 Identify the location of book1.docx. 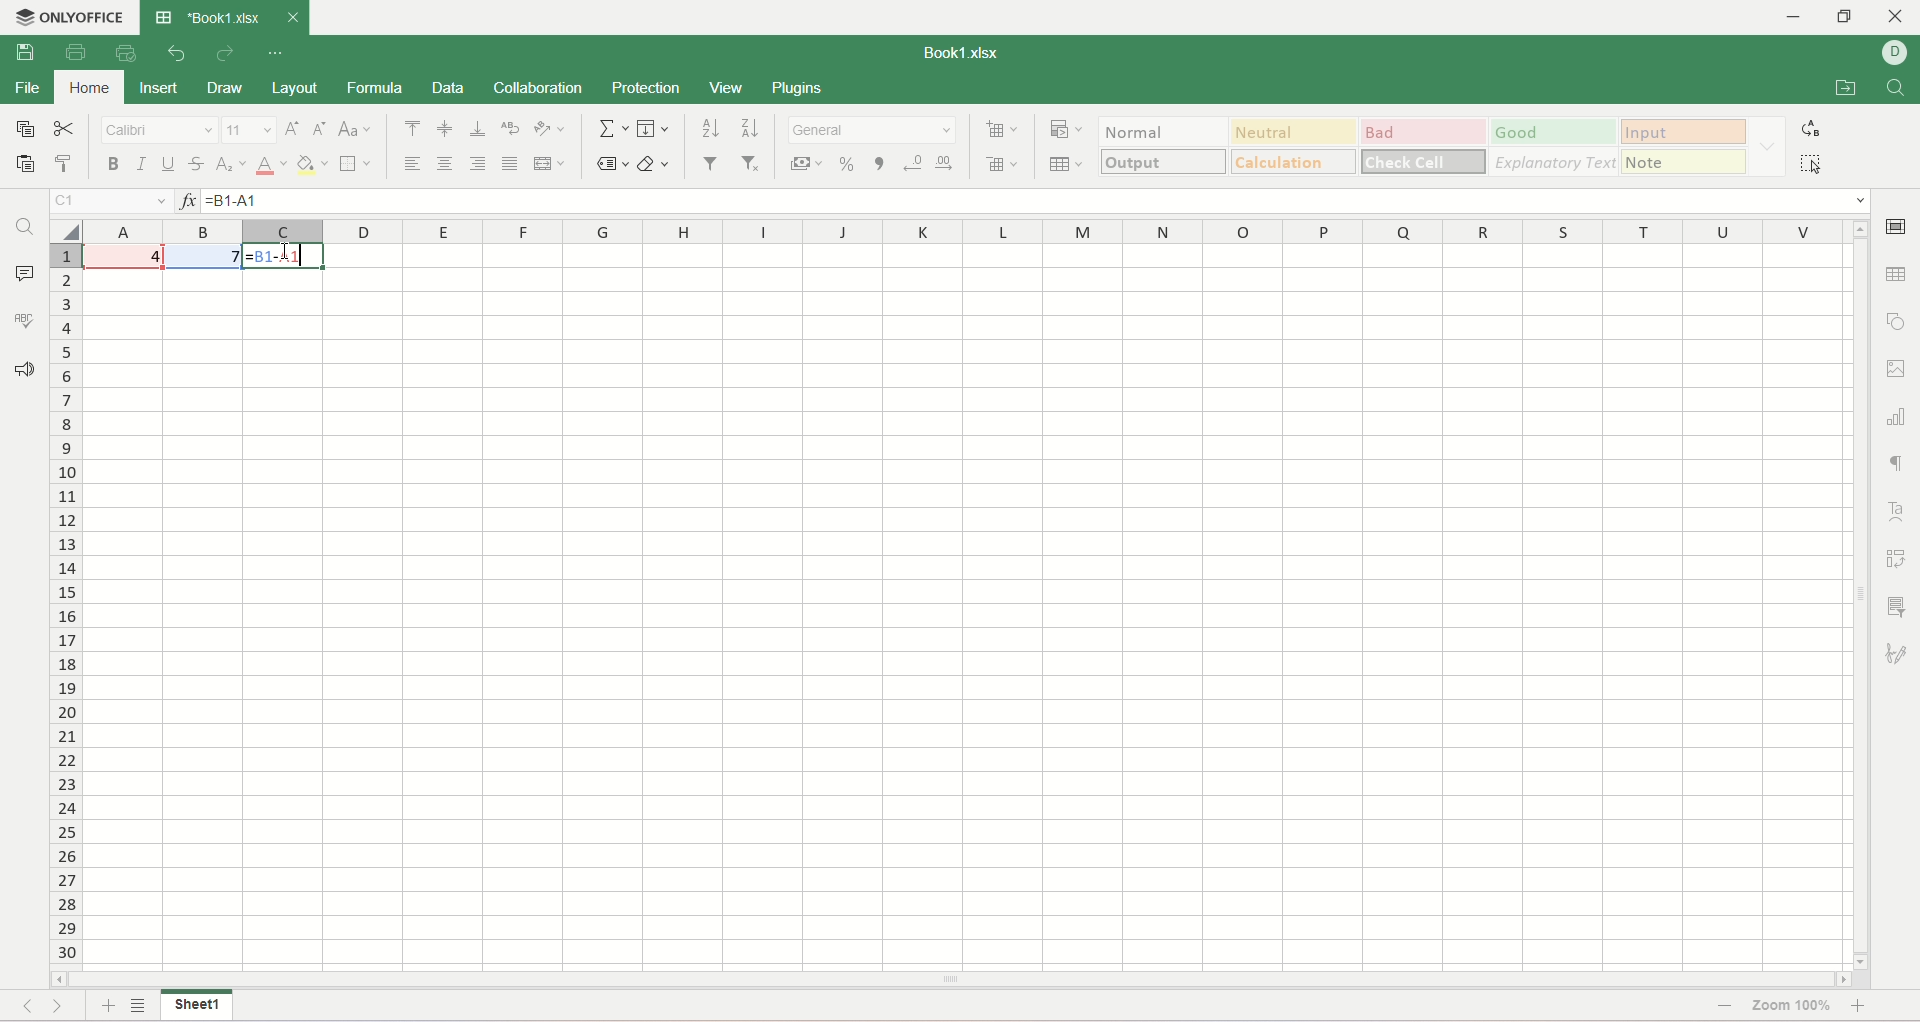
(965, 53).